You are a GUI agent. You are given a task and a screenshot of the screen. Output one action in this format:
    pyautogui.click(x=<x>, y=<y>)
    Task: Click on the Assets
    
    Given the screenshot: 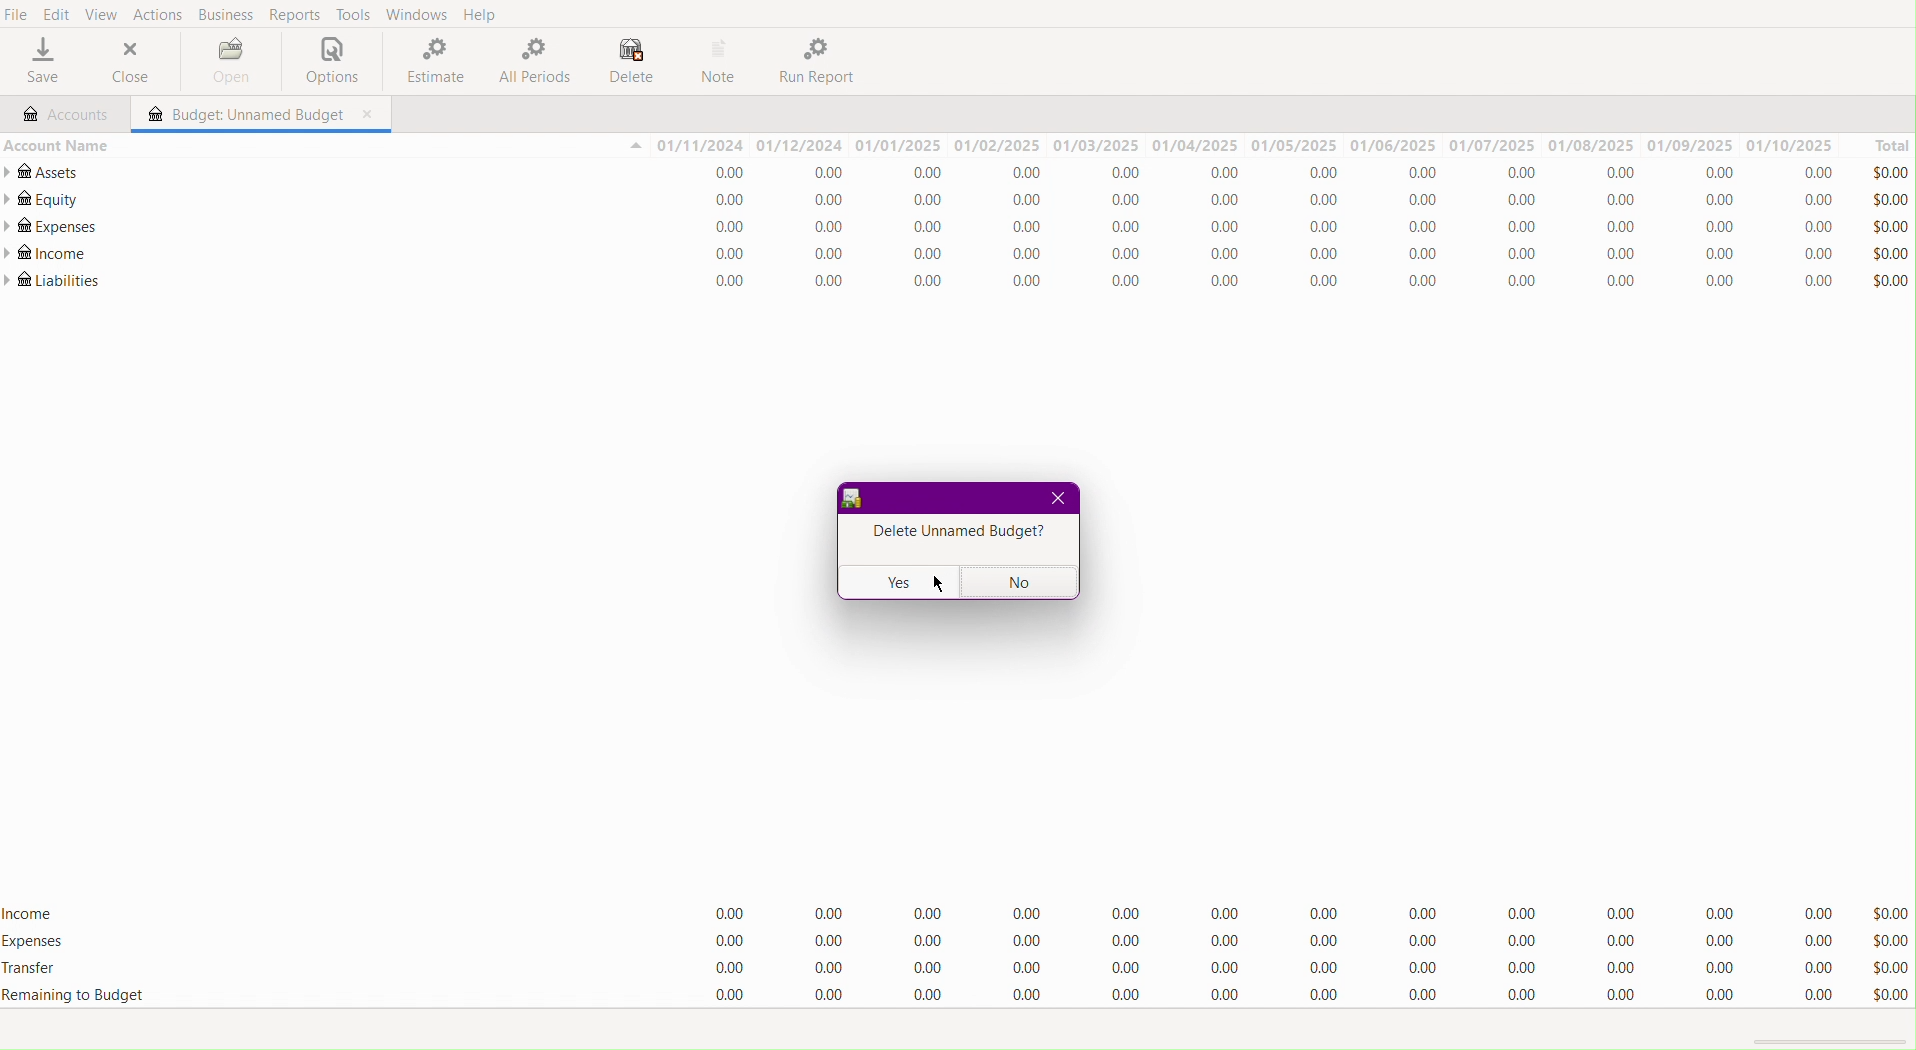 What is the action you would take?
    pyautogui.click(x=46, y=172)
    